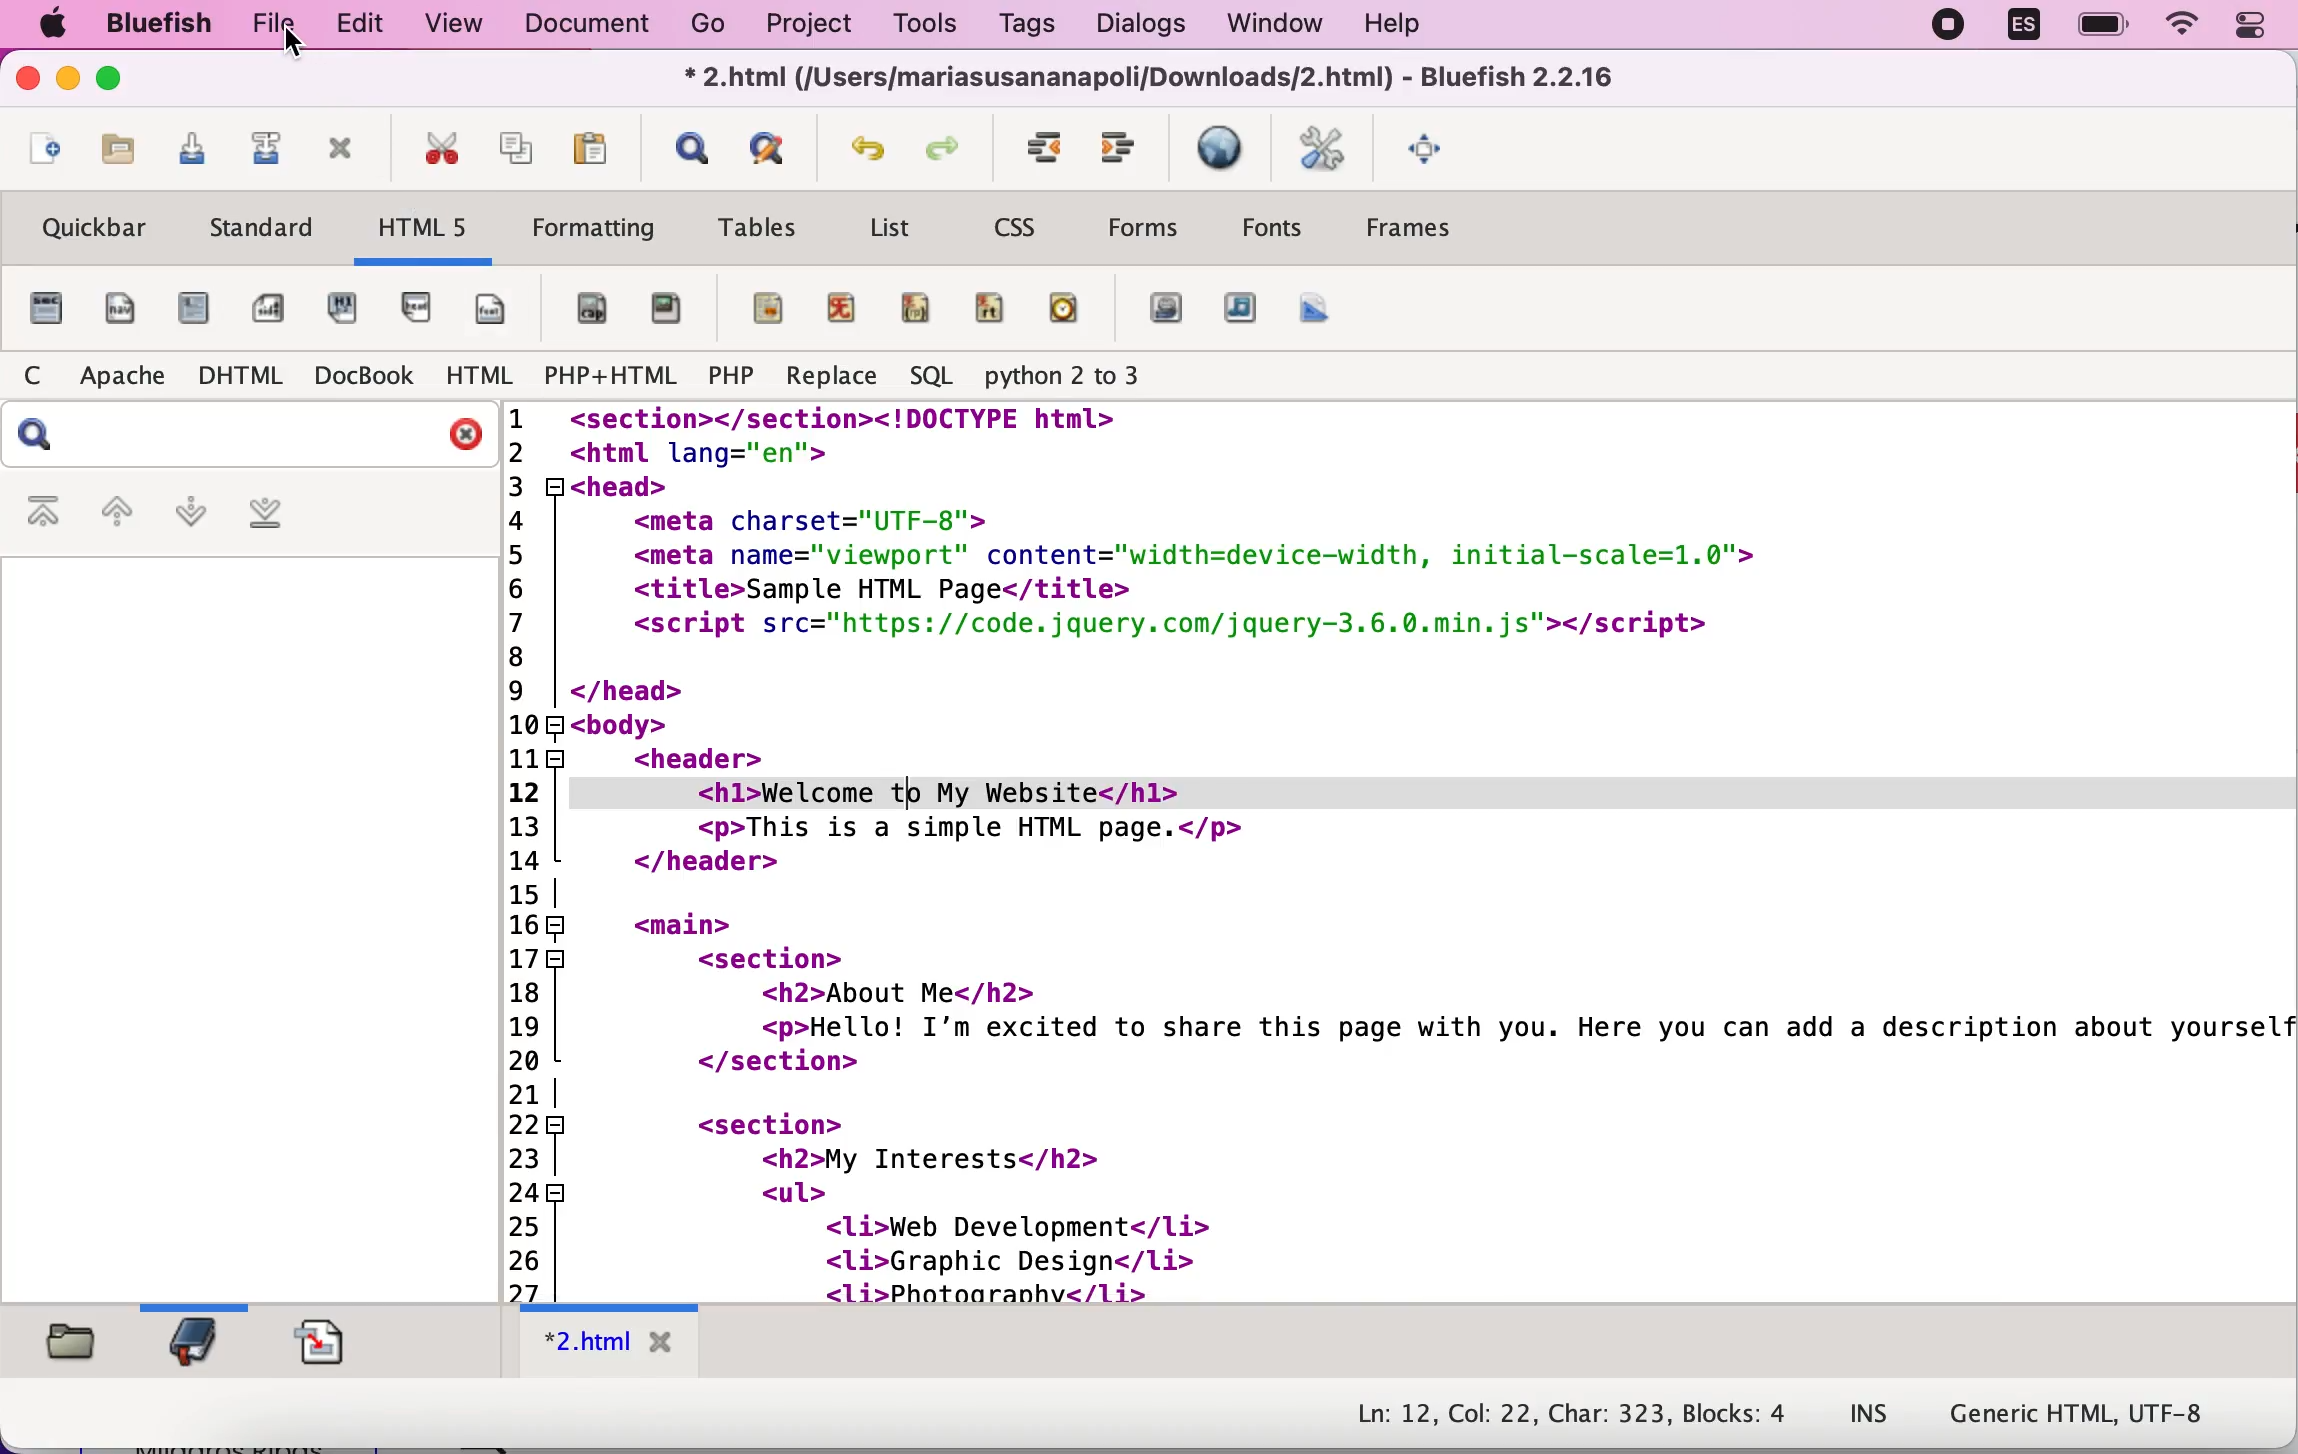  Describe the element at coordinates (1025, 24) in the screenshot. I see `tags` at that location.